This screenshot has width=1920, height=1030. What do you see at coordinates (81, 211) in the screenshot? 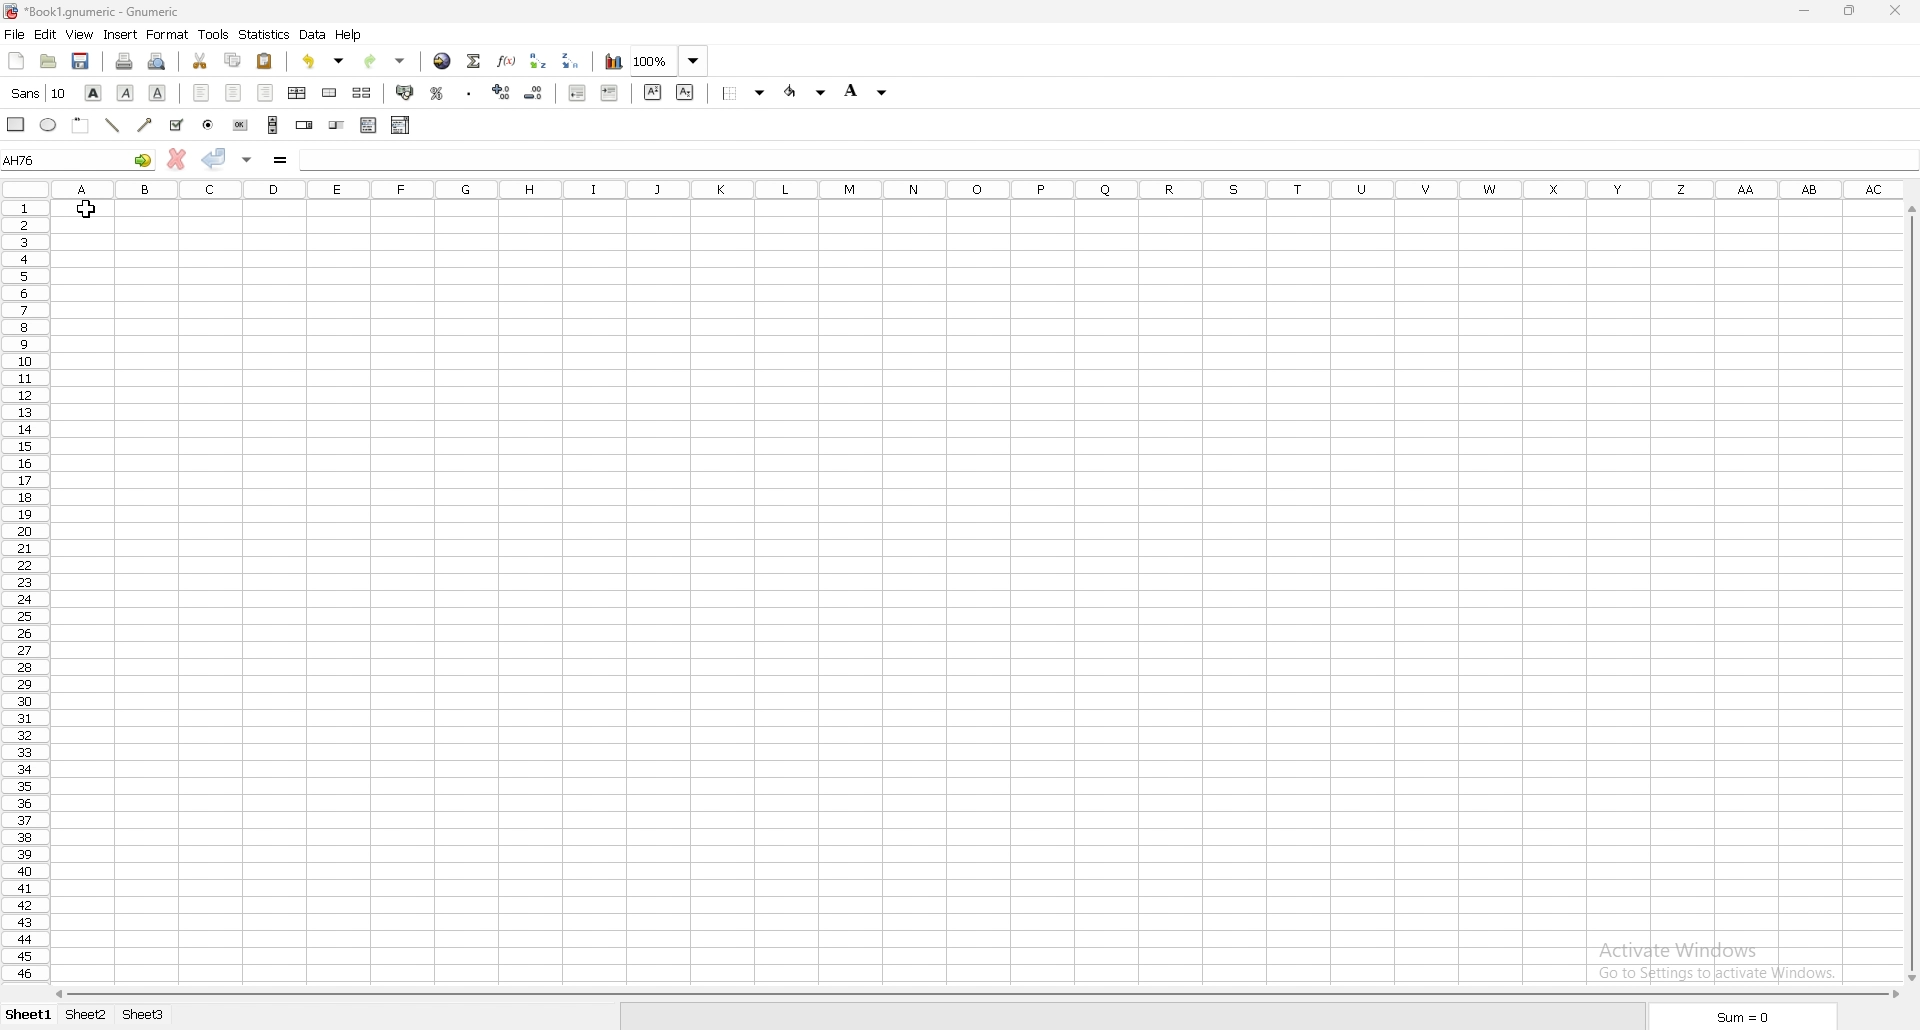
I see `cursor` at bounding box center [81, 211].